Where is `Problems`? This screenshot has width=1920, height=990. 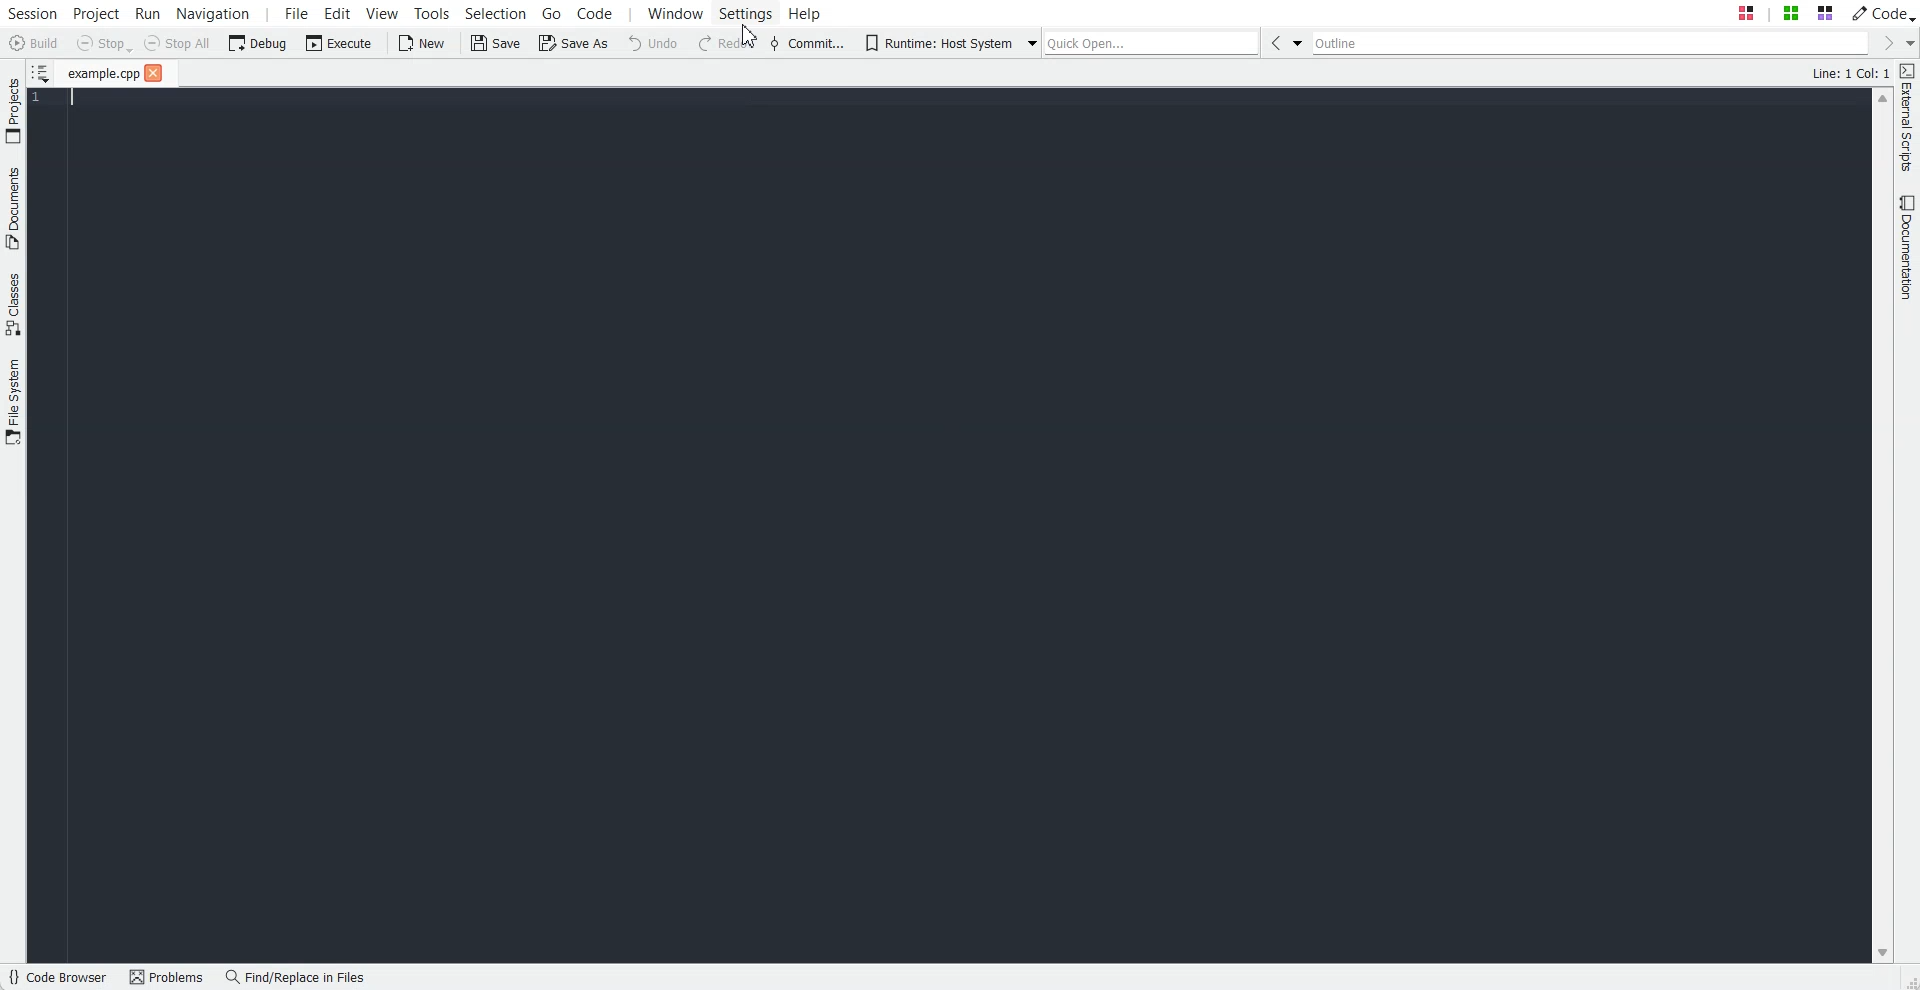
Problems is located at coordinates (171, 977).